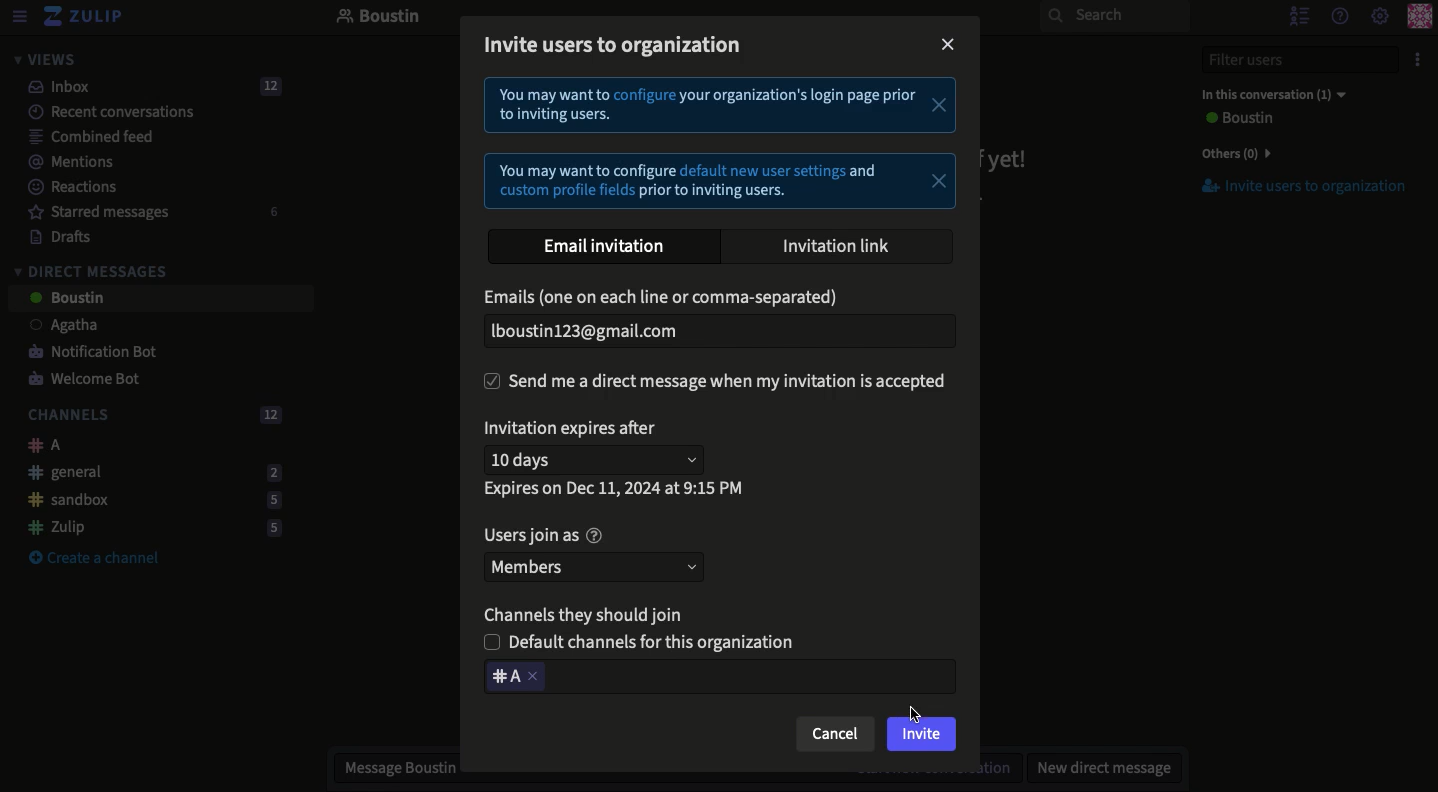  Describe the element at coordinates (913, 717) in the screenshot. I see `cursor` at that location.